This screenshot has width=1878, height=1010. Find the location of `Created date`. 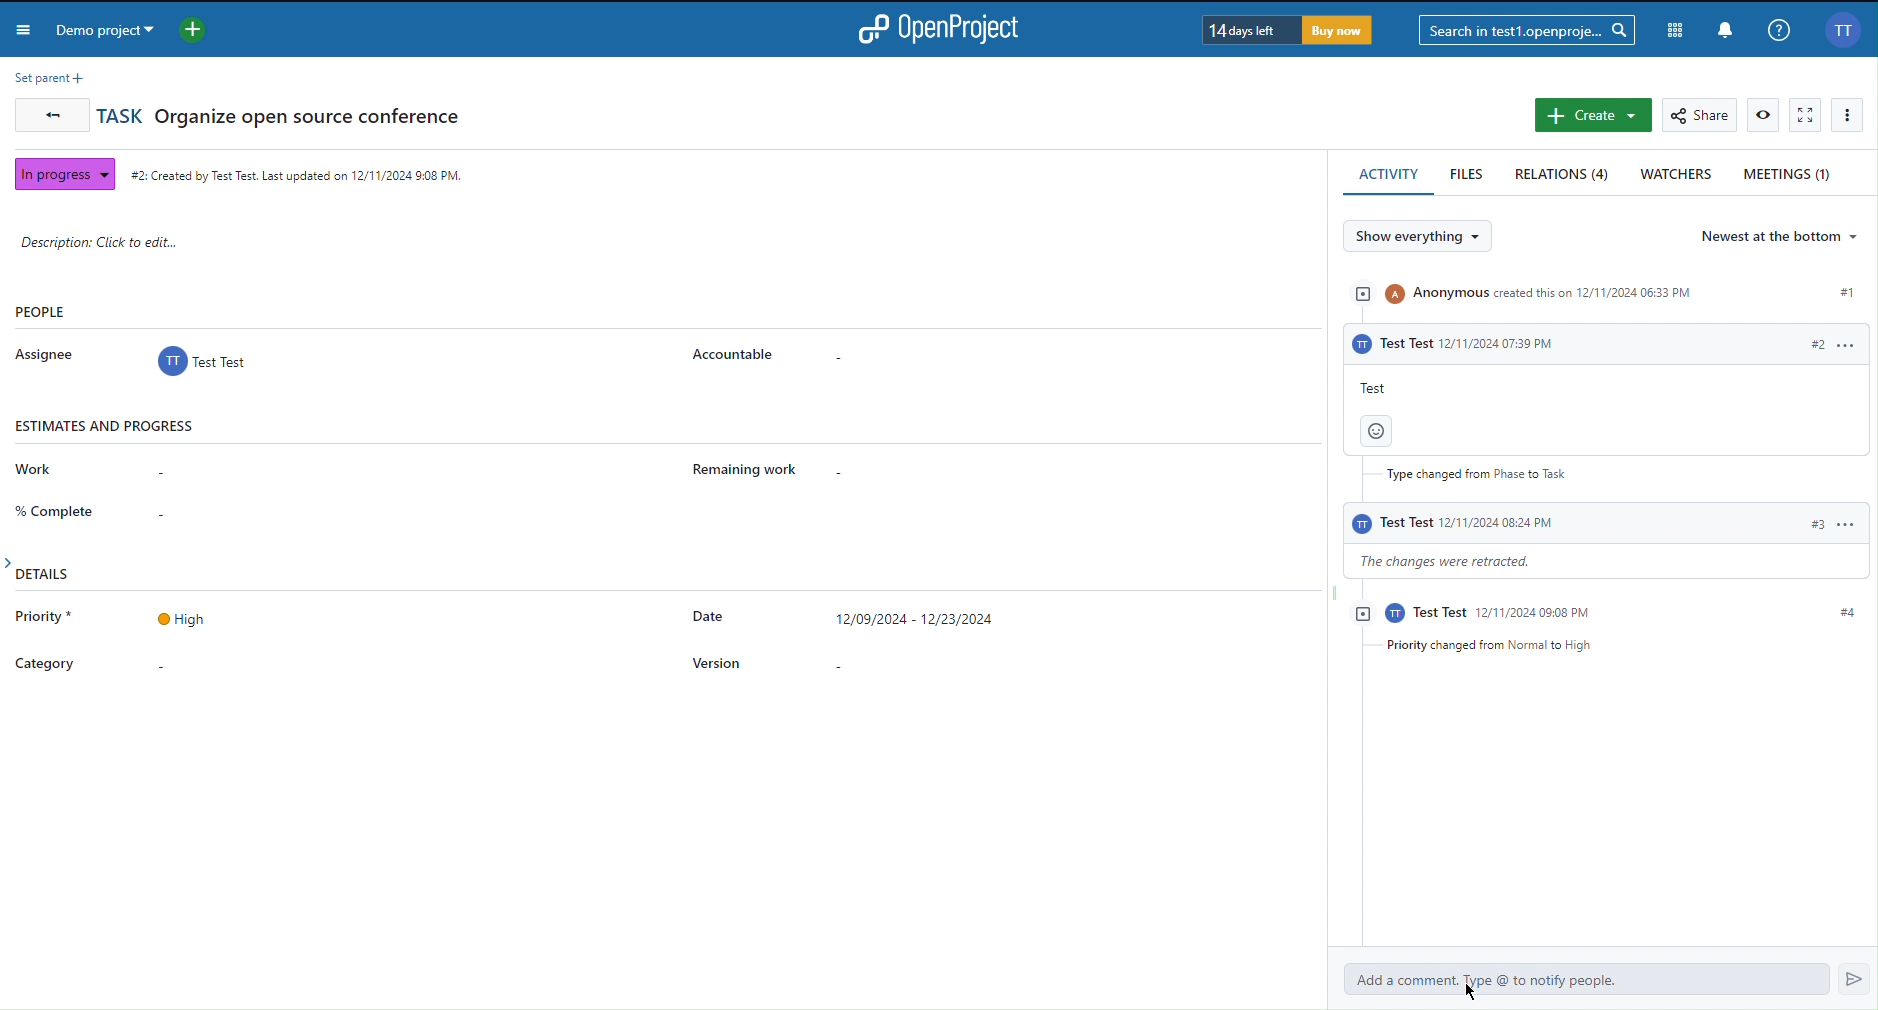

Created date is located at coordinates (299, 172).